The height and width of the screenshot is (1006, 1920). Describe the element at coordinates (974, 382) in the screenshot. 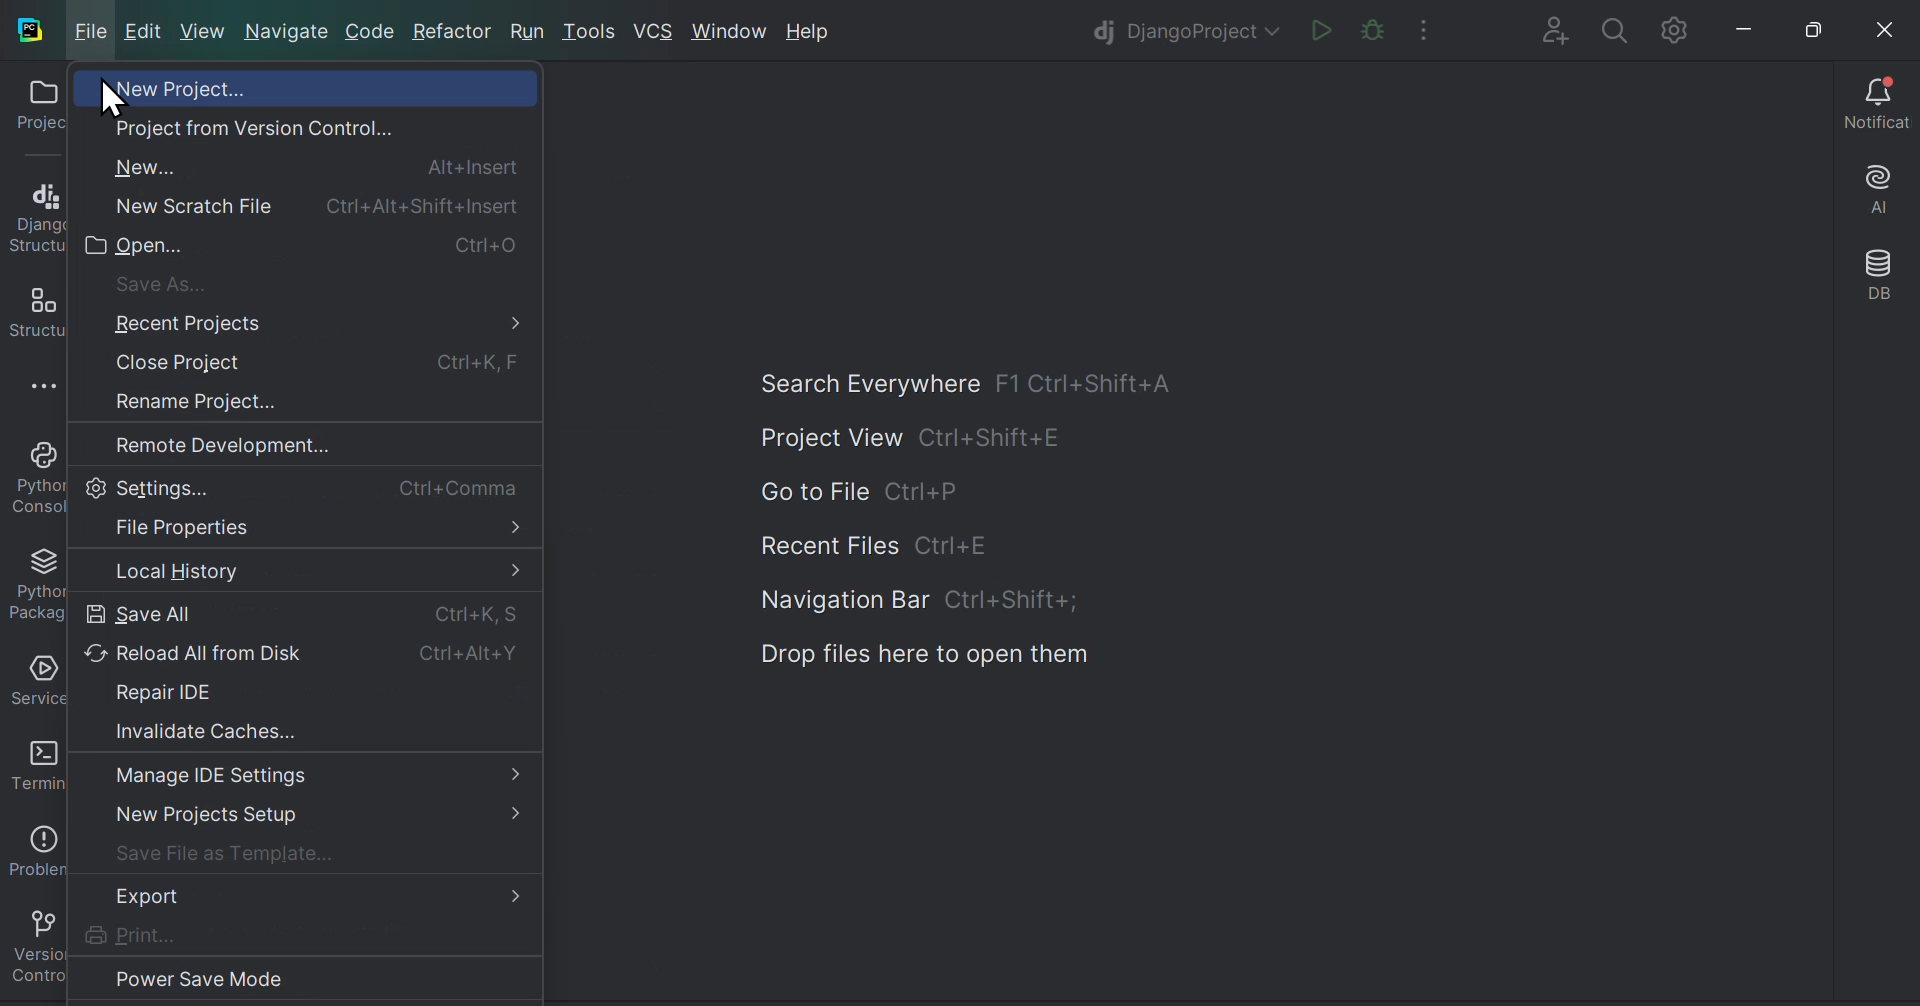

I see `Search everywhere` at that location.